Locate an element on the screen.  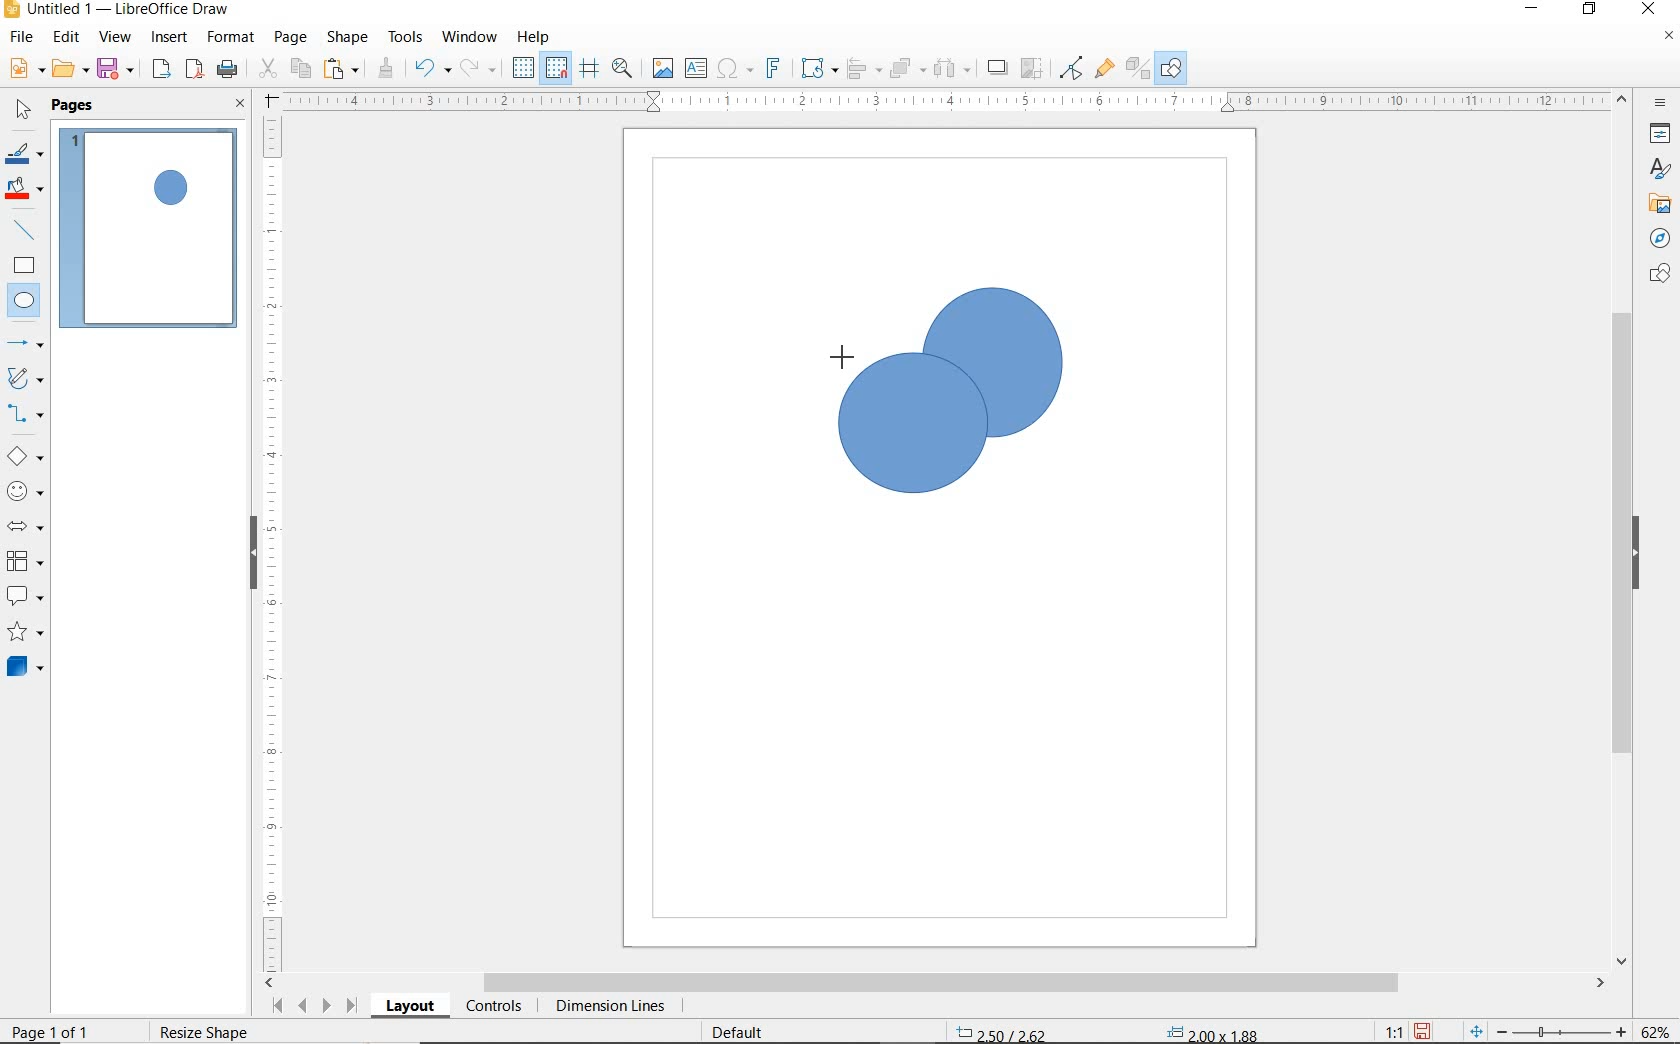
OPEN is located at coordinates (70, 71).